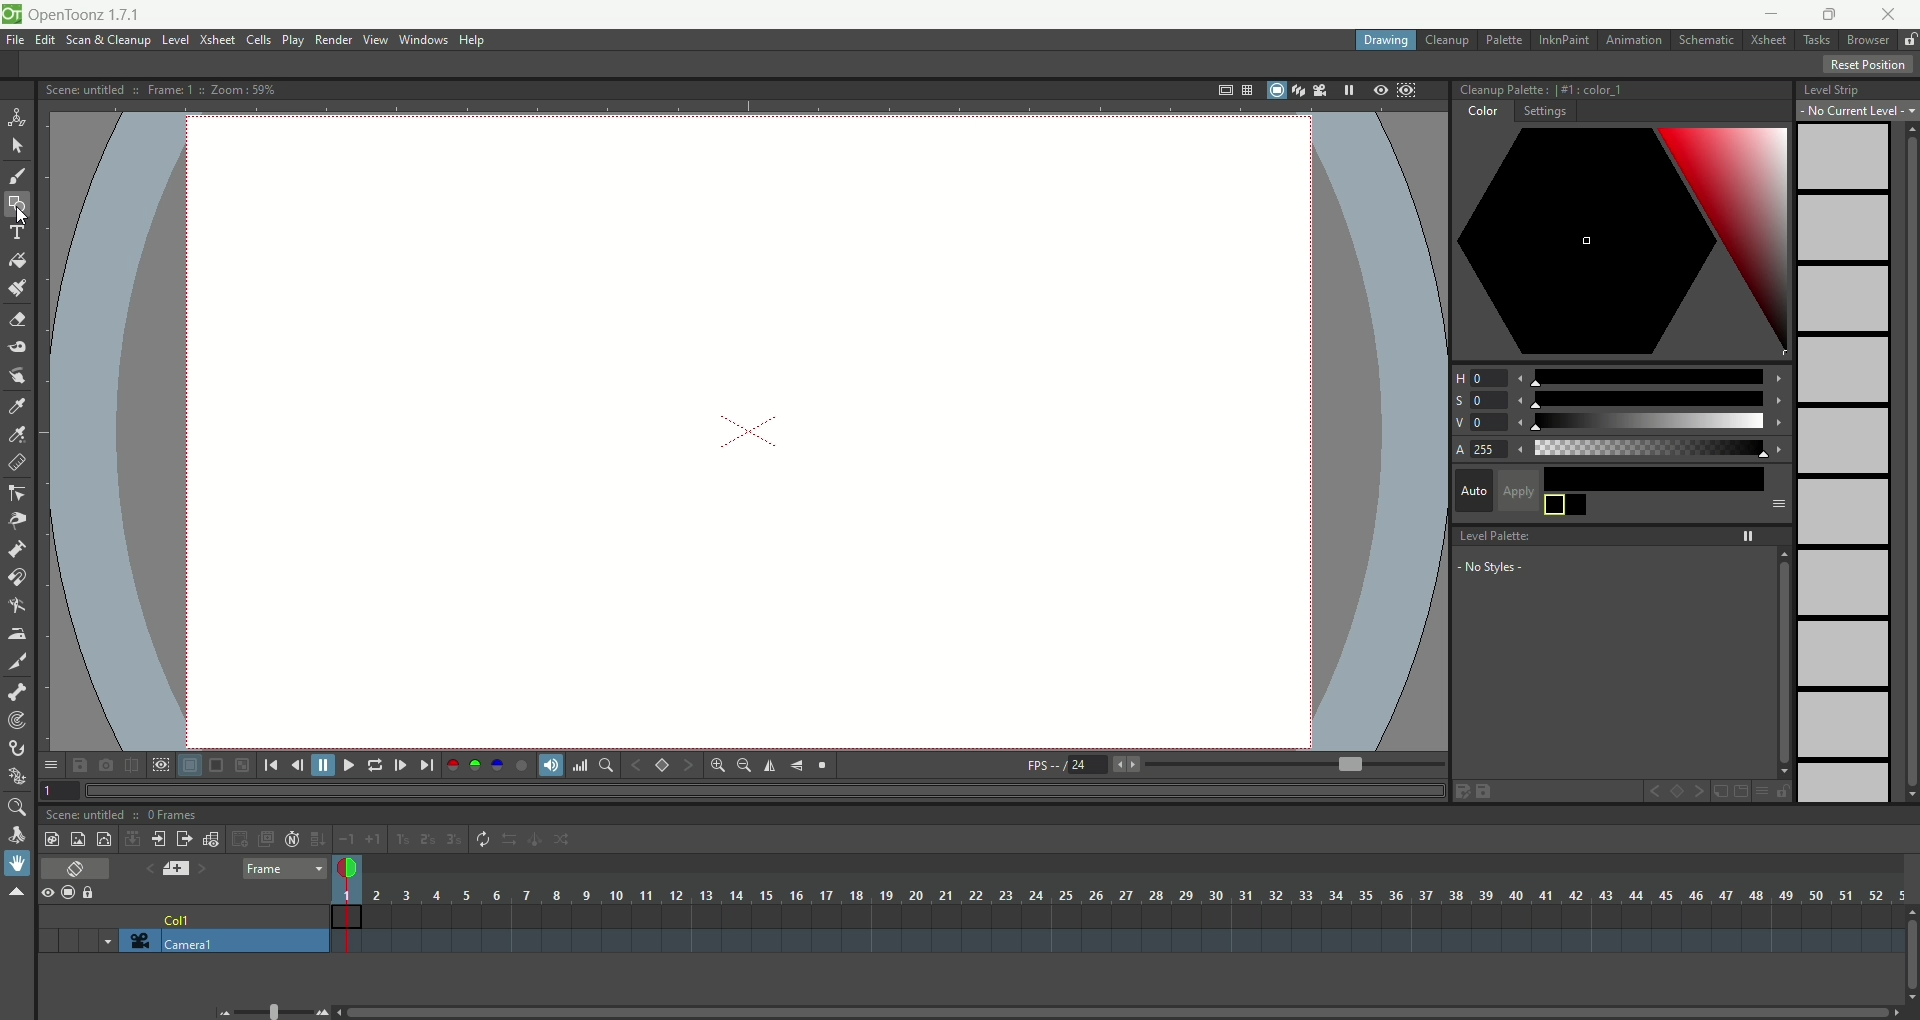  I want to click on no style, so click(1531, 567).